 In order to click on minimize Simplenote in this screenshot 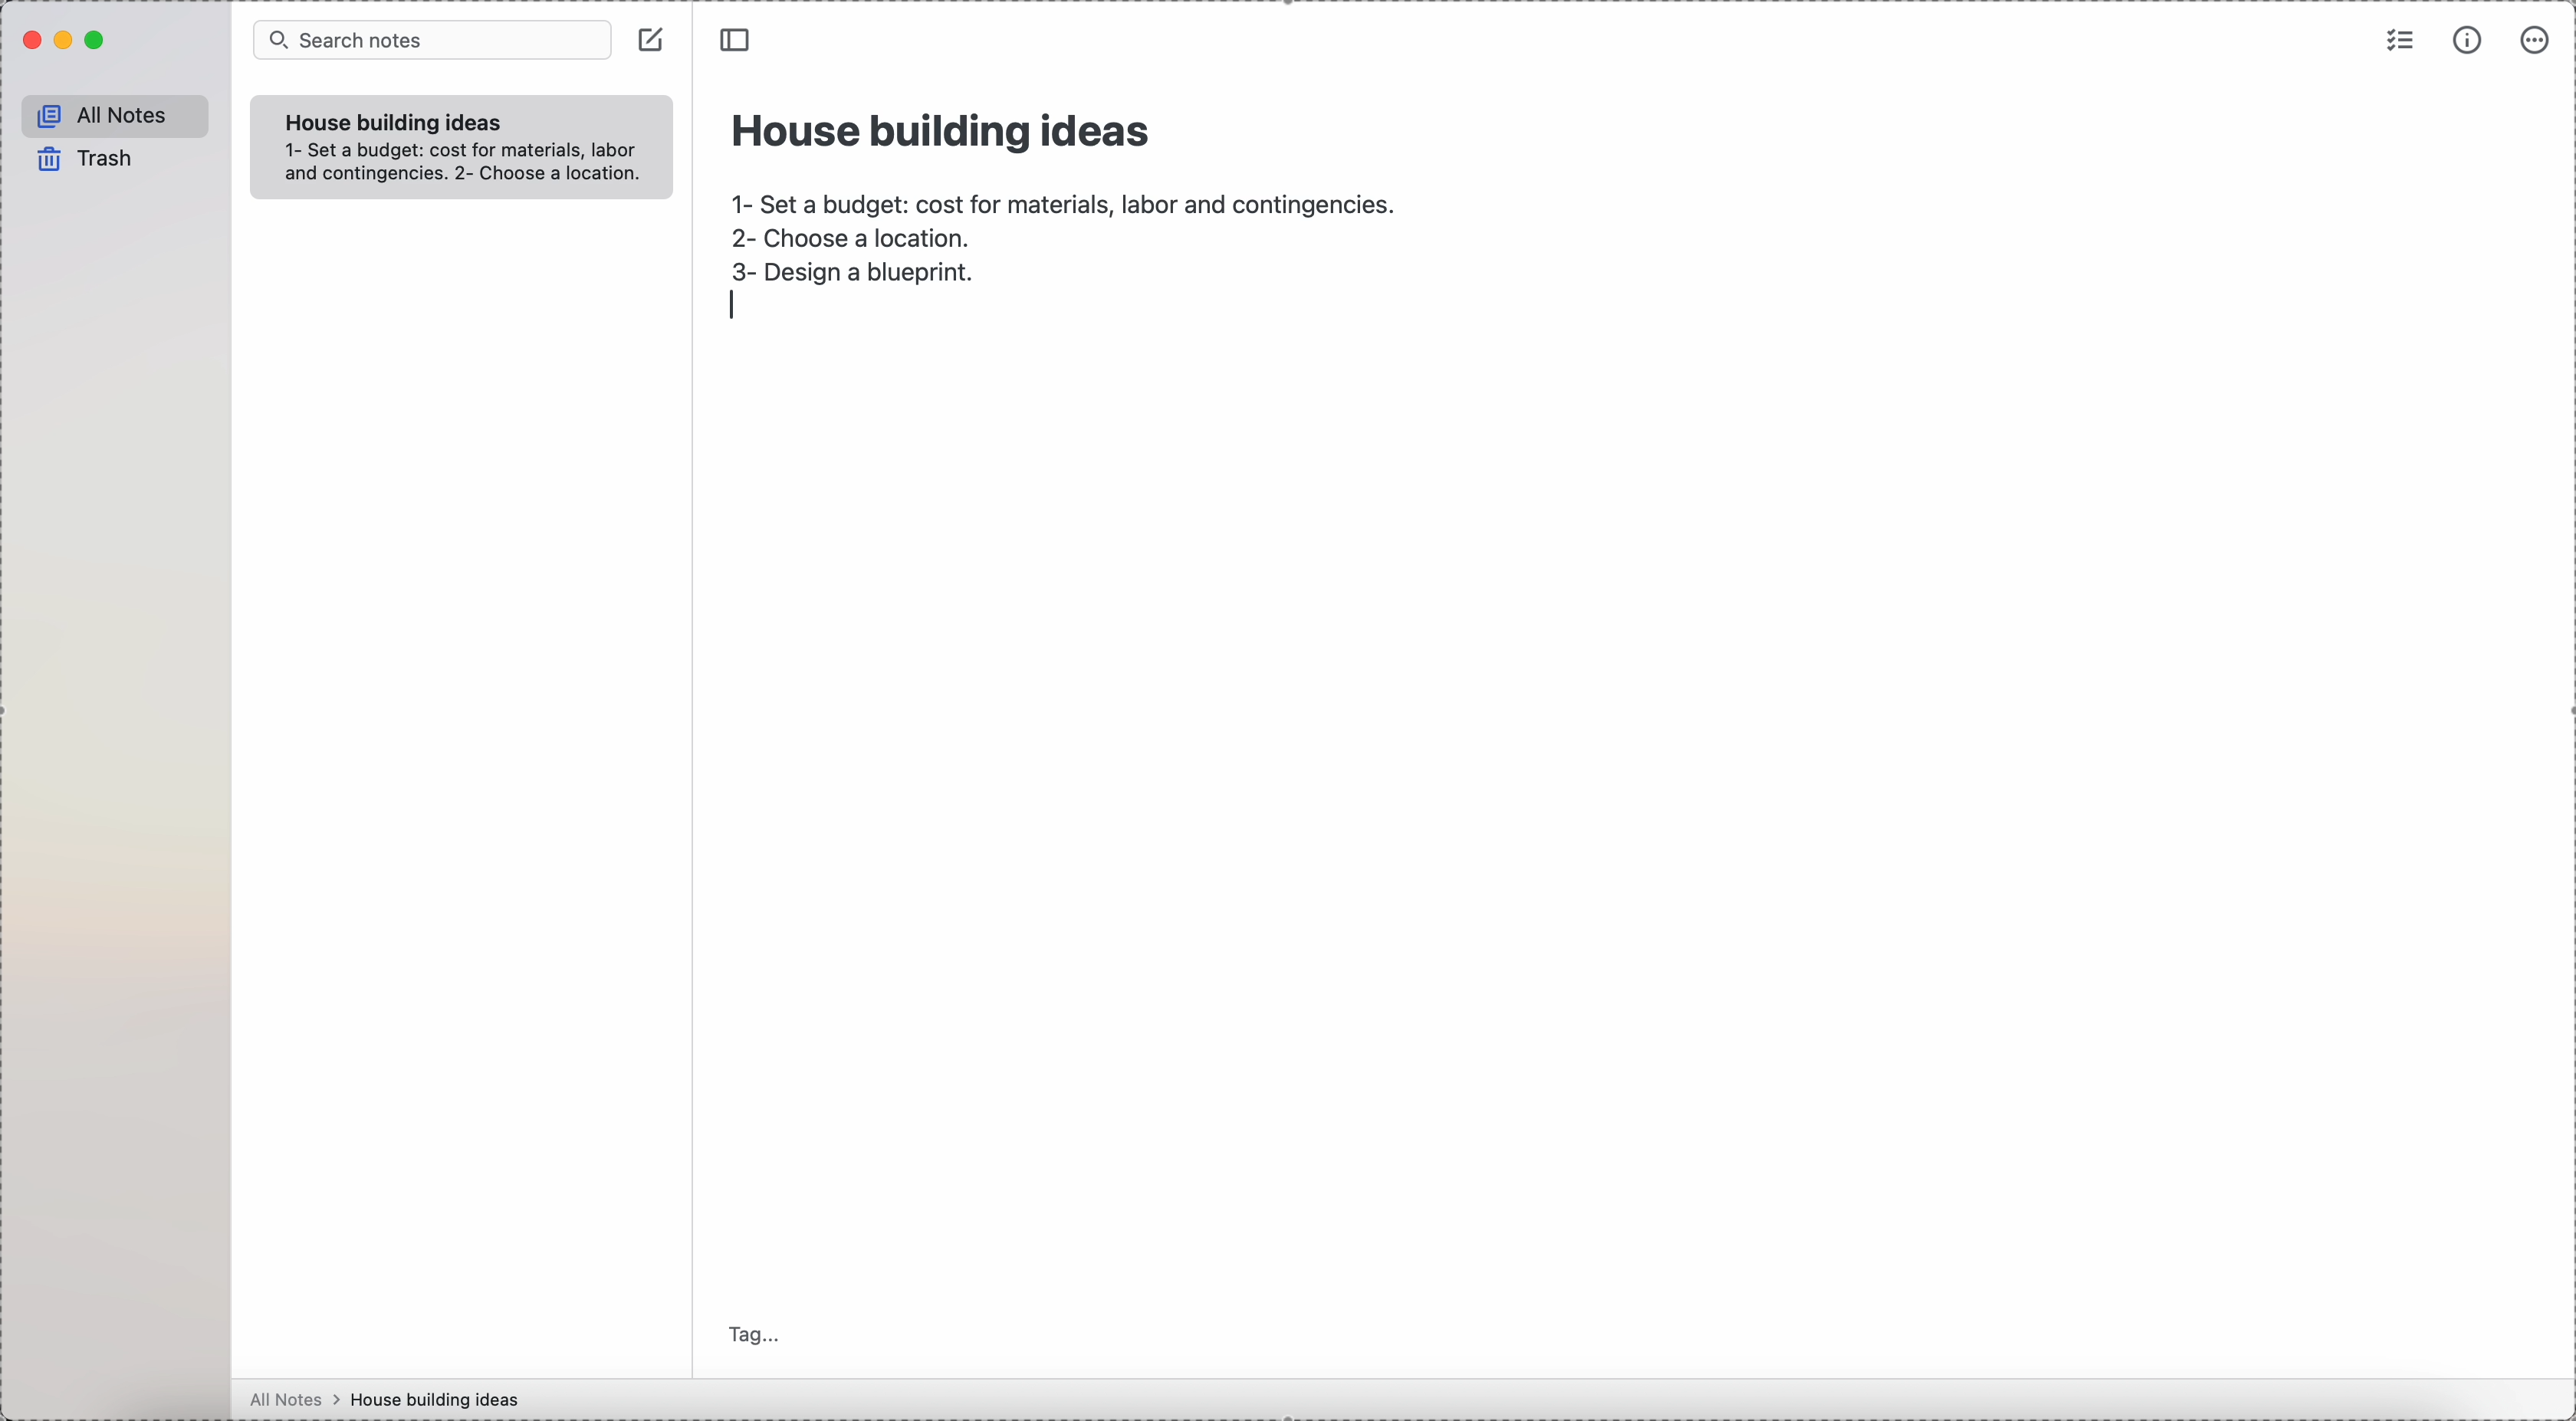, I will do `click(66, 43)`.